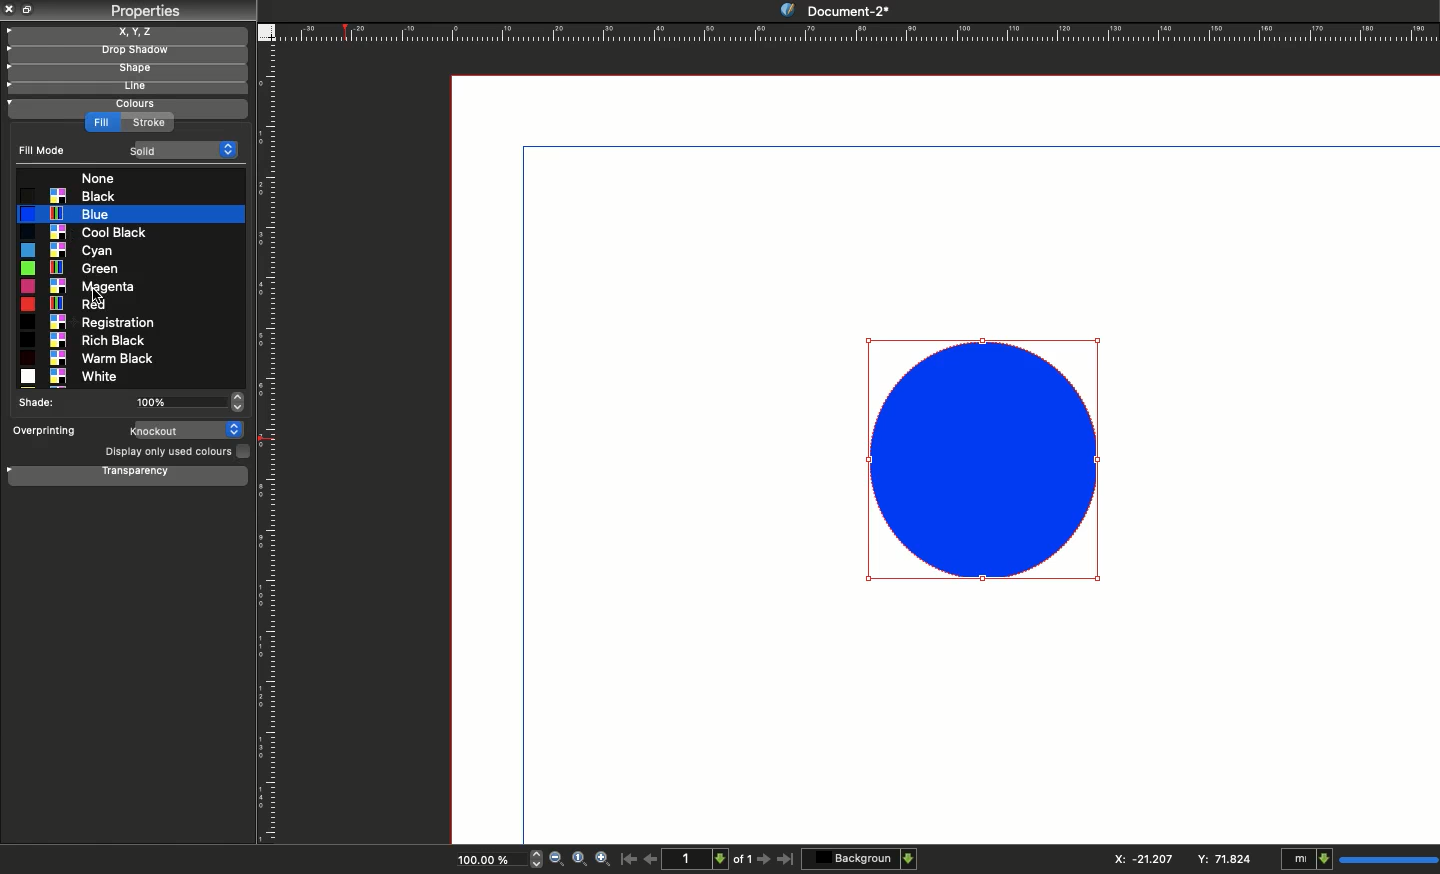 The width and height of the screenshot is (1440, 874). What do you see at coordinates (30, 9) in the screenshot?
I see `Collapse` at bounding box center [30, 9].